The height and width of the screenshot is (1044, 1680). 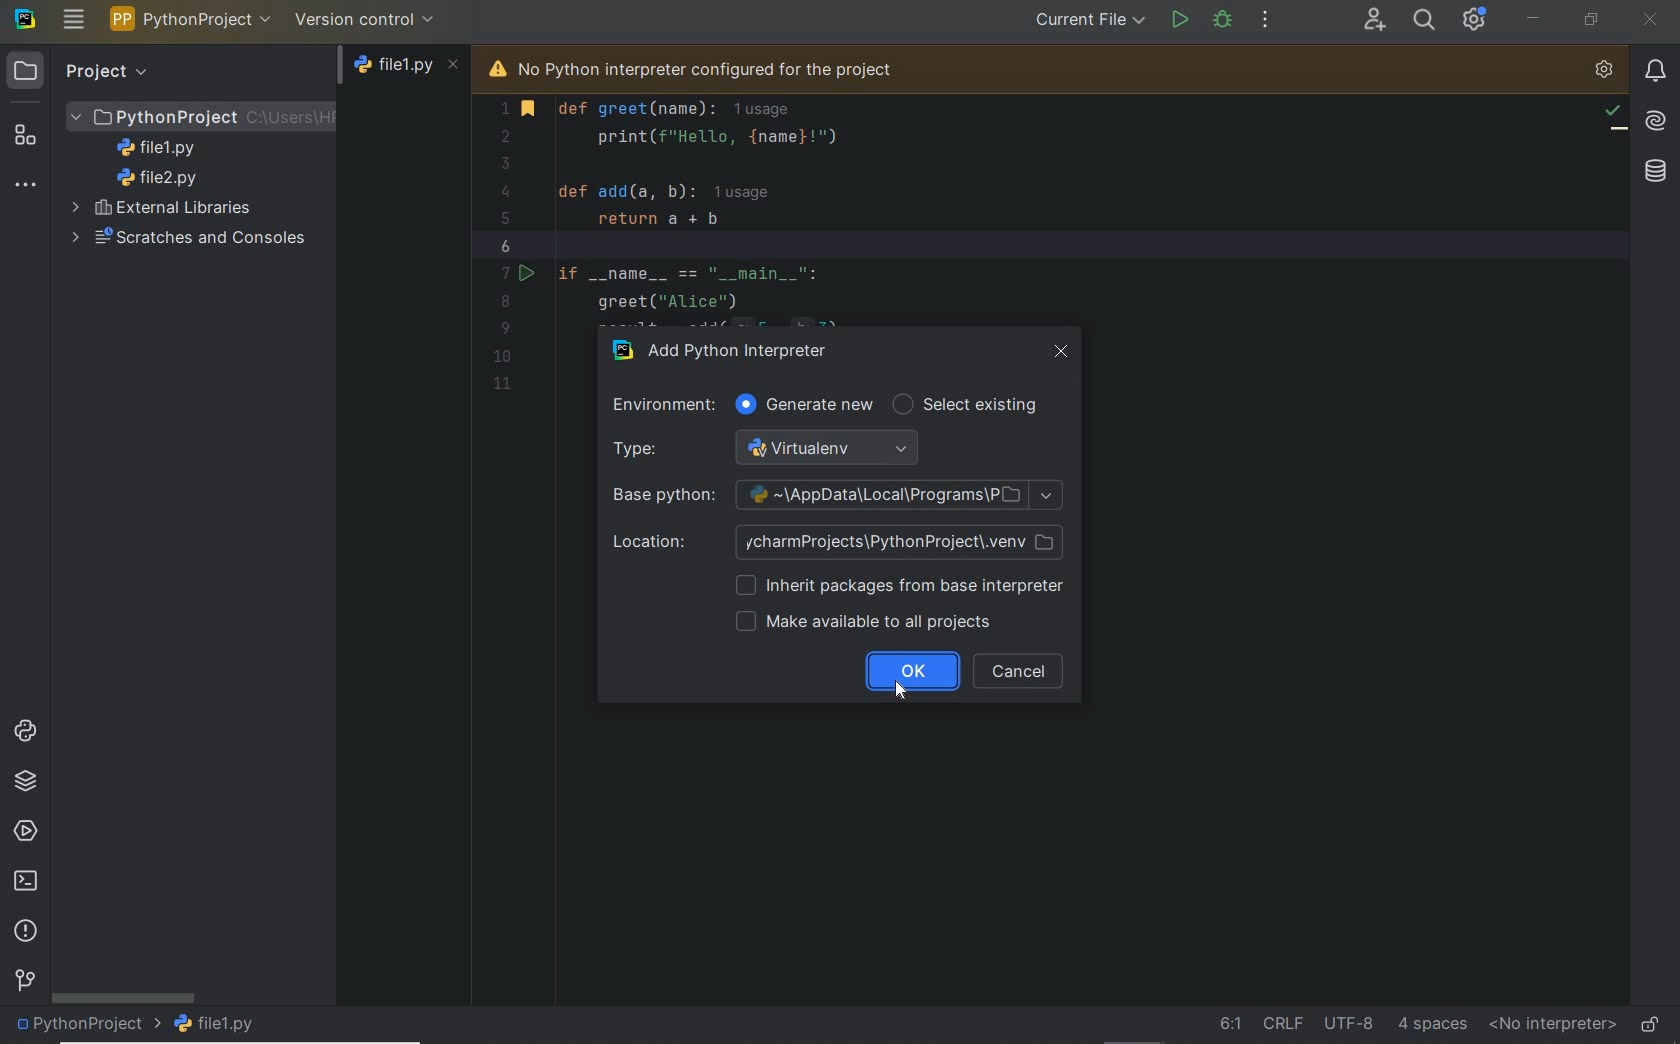 I want to click on make file ready only, so click(x=1650, y=1023).